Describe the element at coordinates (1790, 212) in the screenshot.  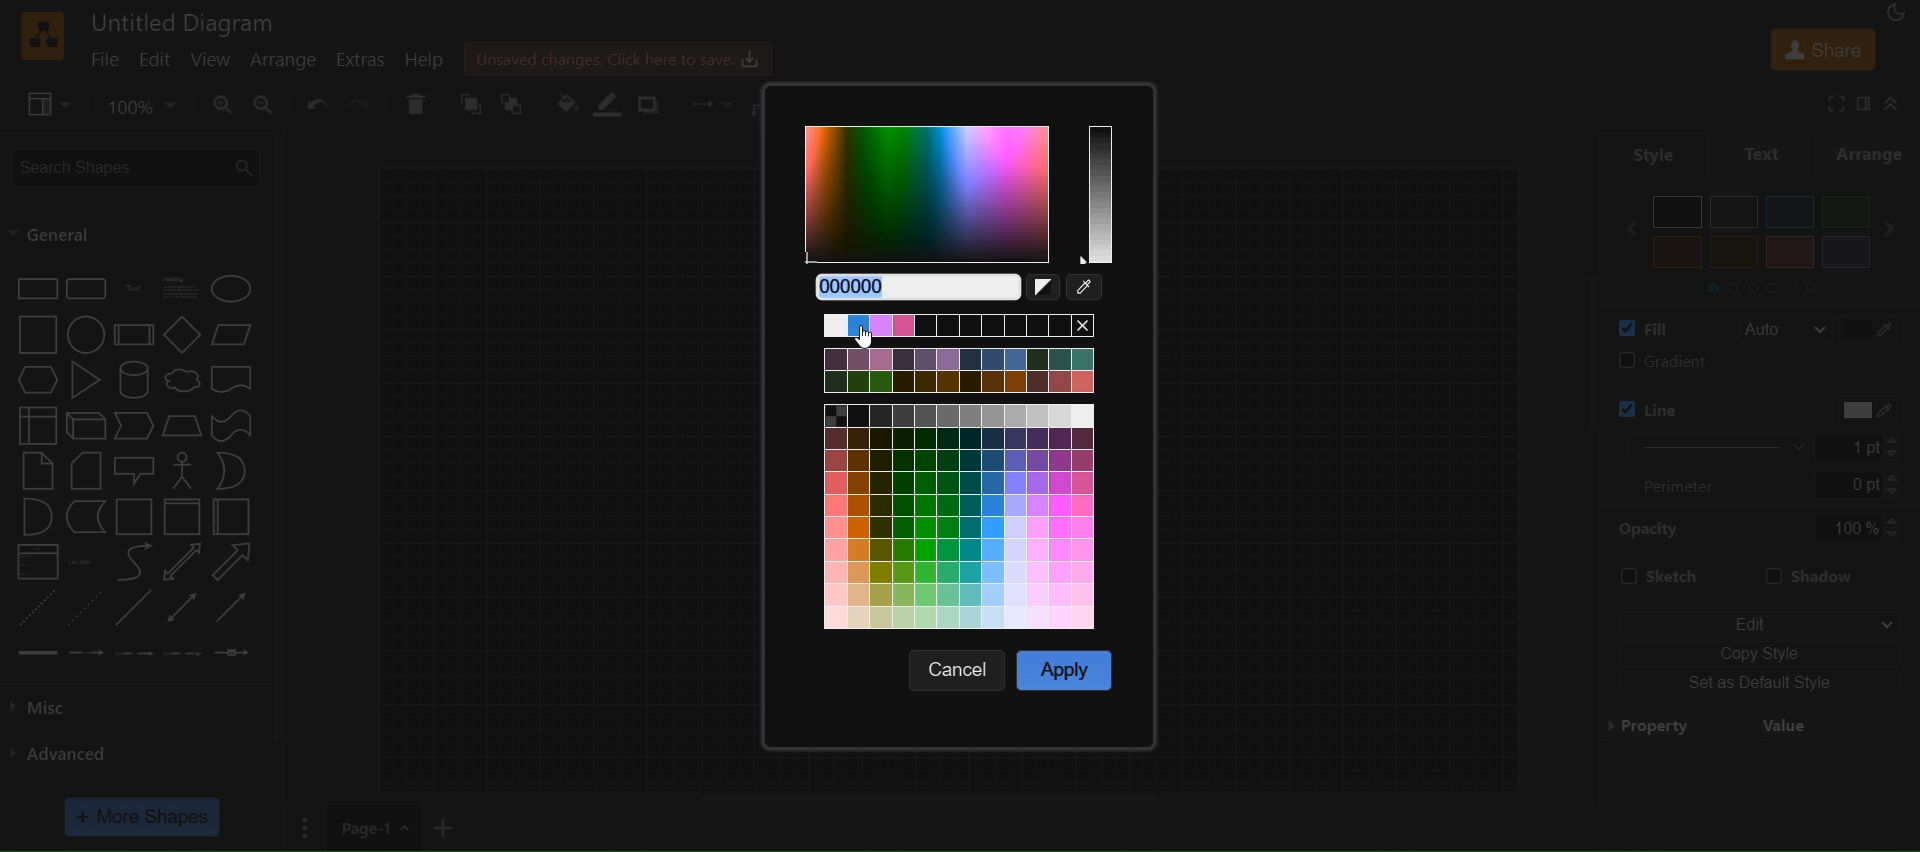
I see `blue color` at that location.